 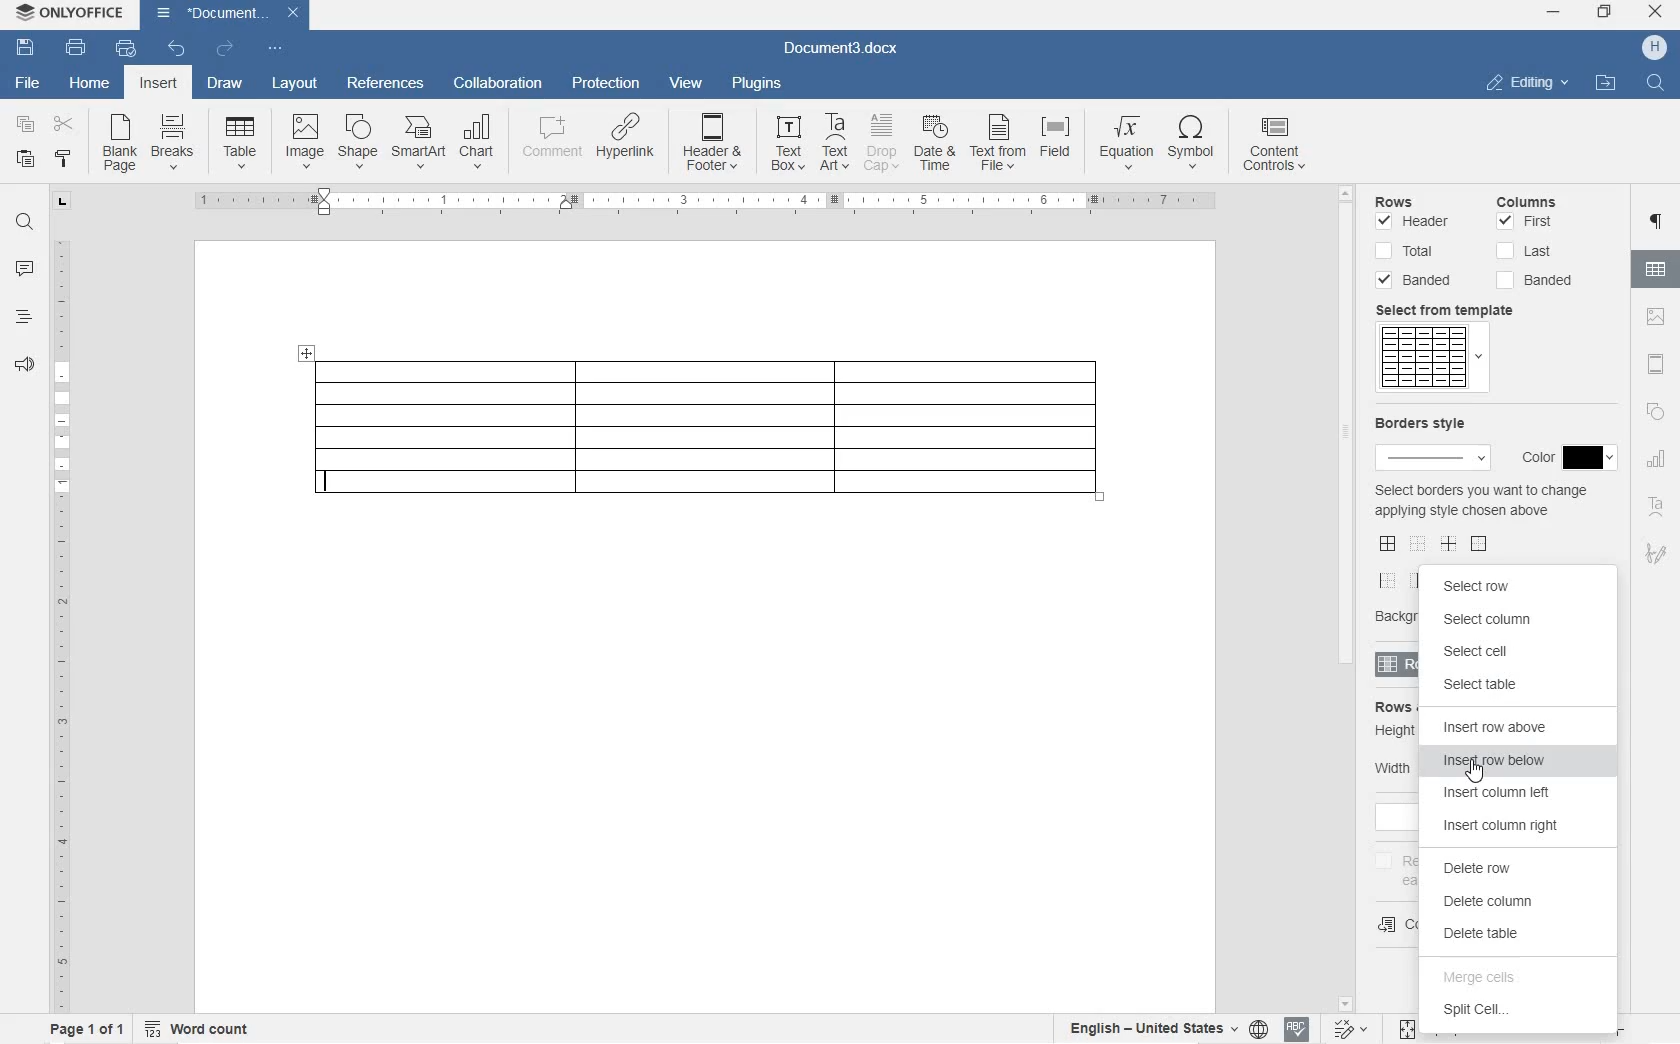 What do you see at coordinates (125, 50) in the screenshot?
I see `QUICK PRINT` at bounding box center [125, 50].